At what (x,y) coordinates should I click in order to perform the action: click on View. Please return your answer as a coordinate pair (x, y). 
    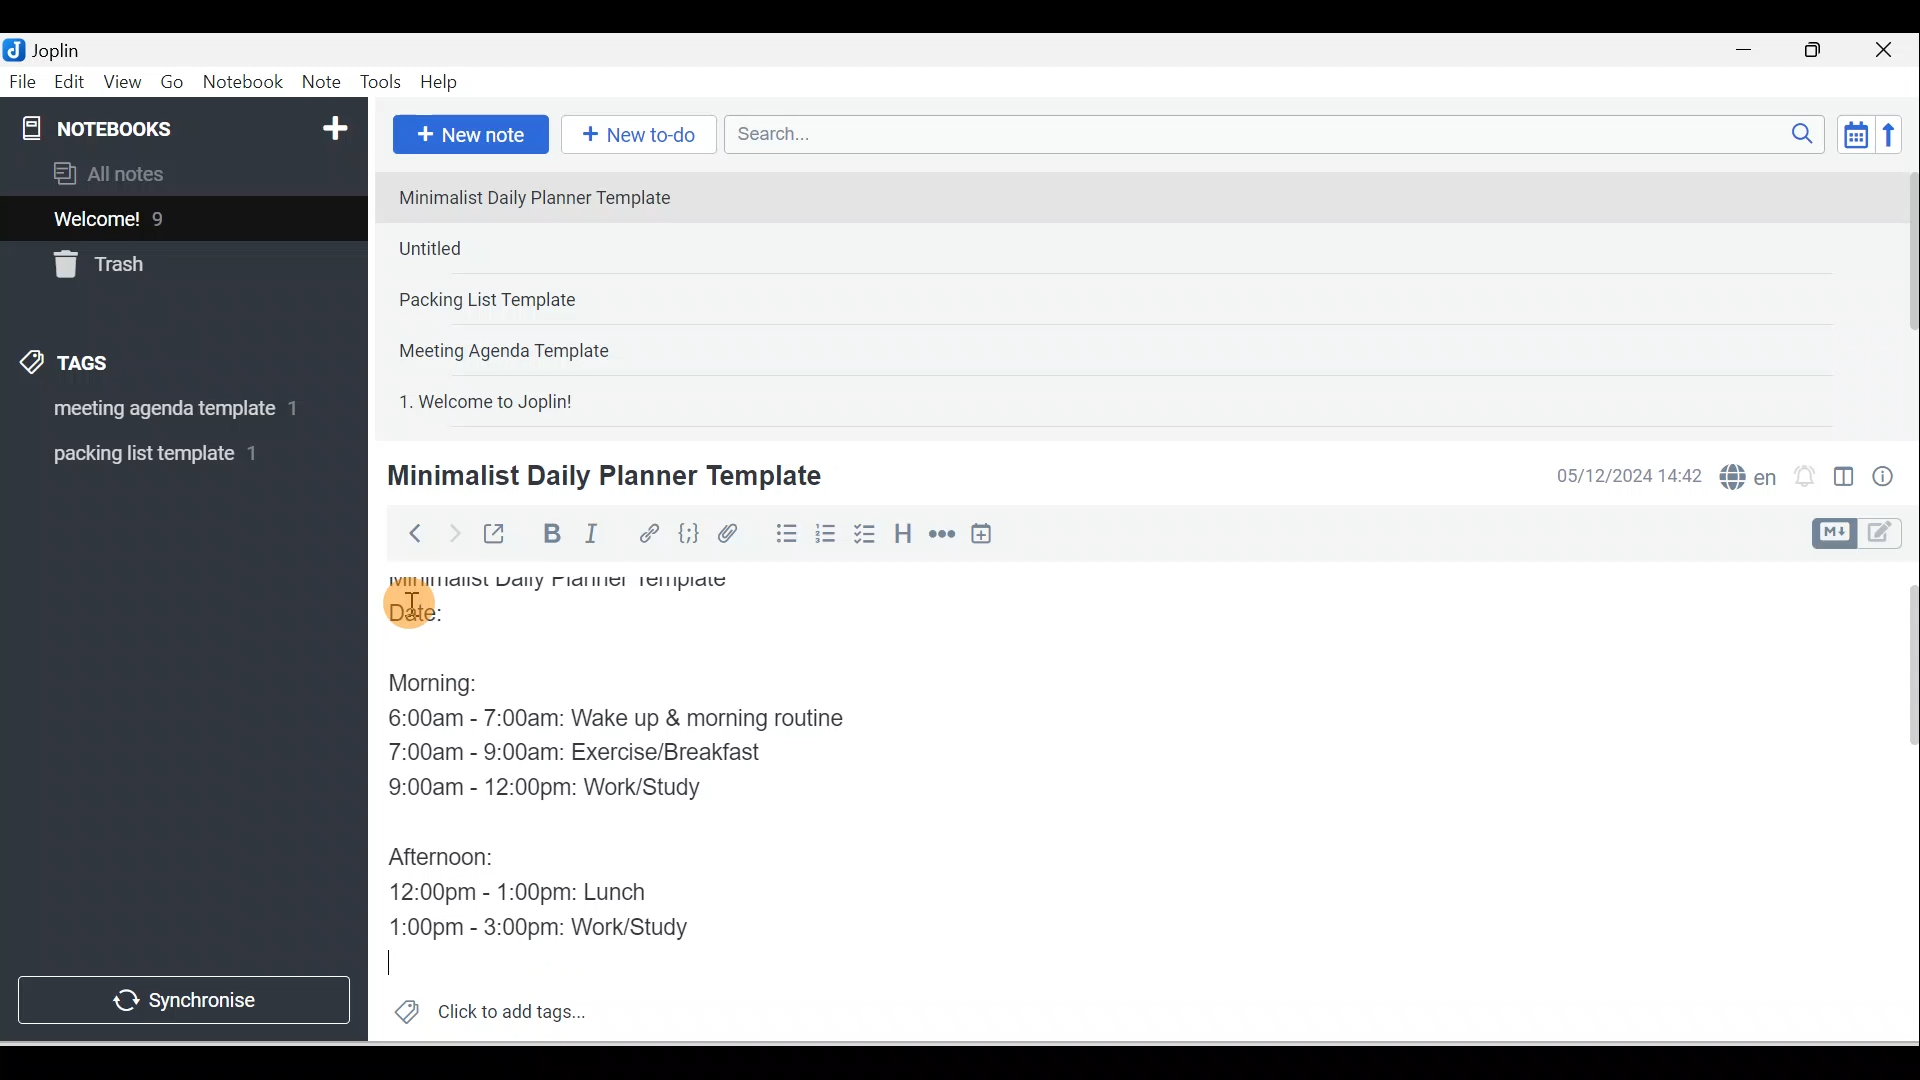
    Looking at the image, I should click on (122, 83).